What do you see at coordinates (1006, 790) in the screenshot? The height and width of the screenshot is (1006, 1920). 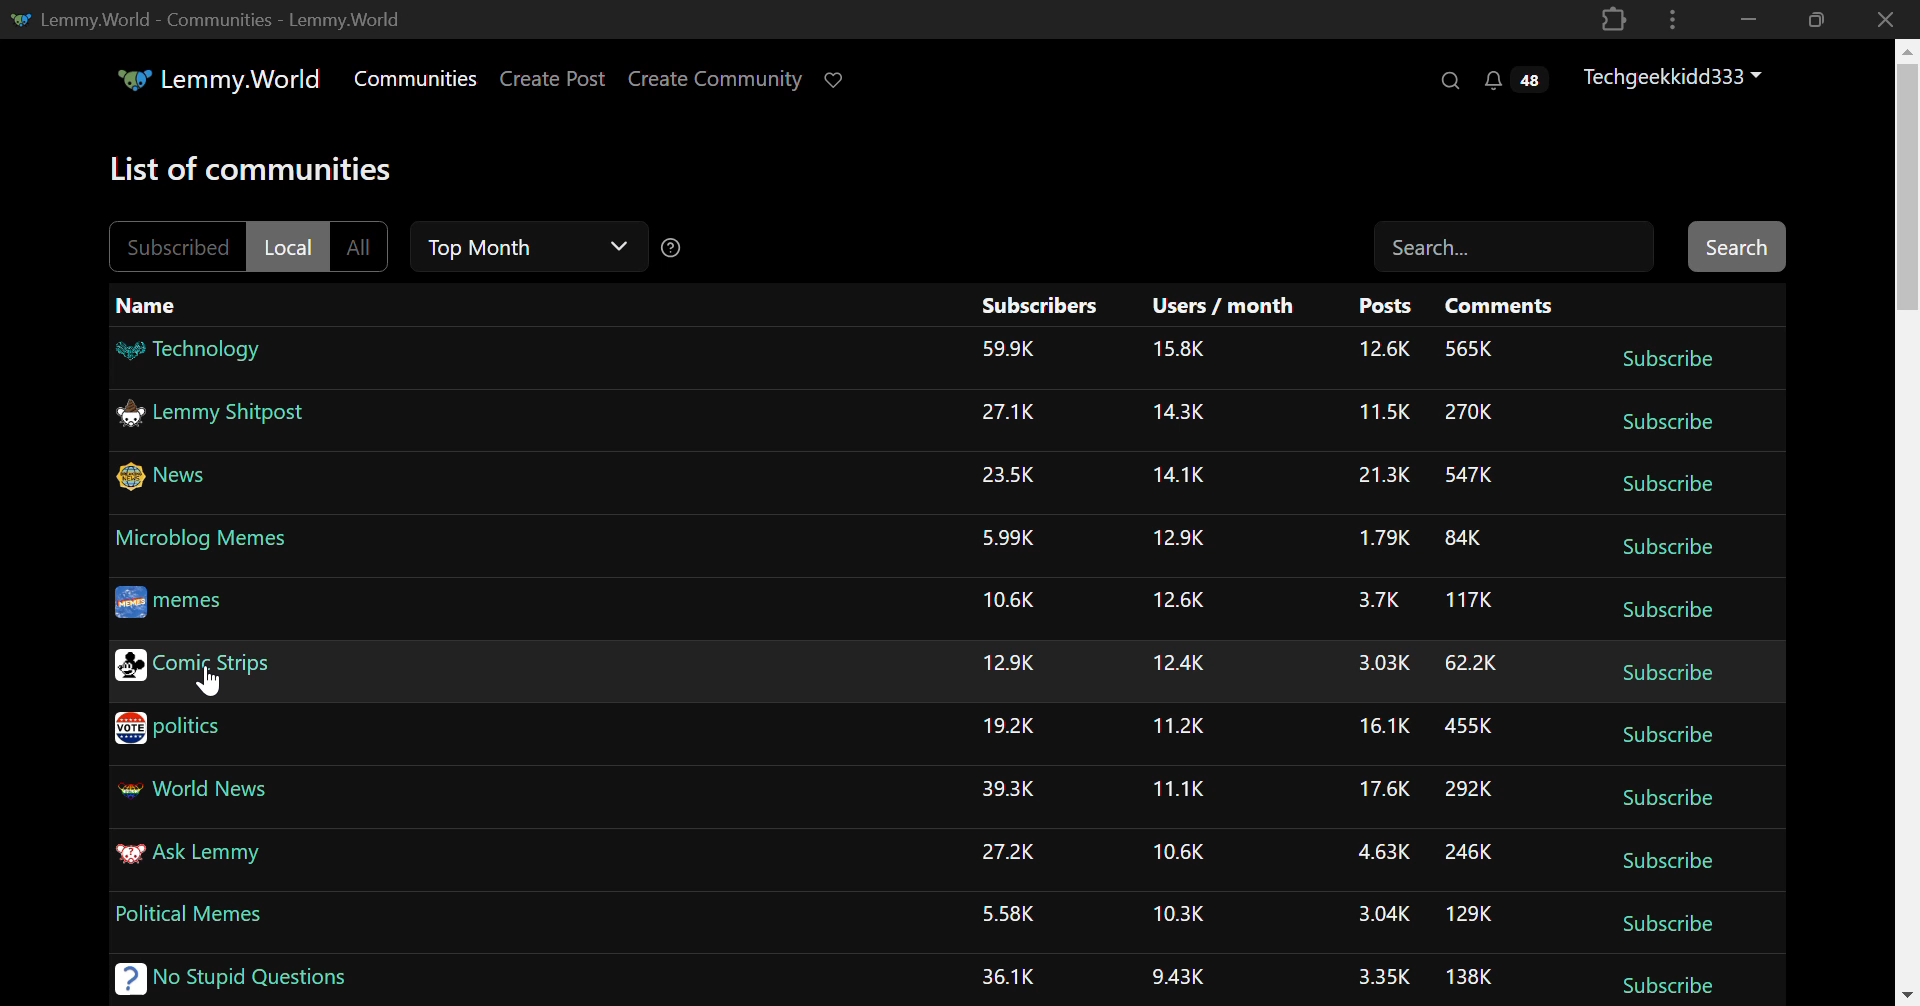 I see `39.3K` at bounding box center [1006, 790].